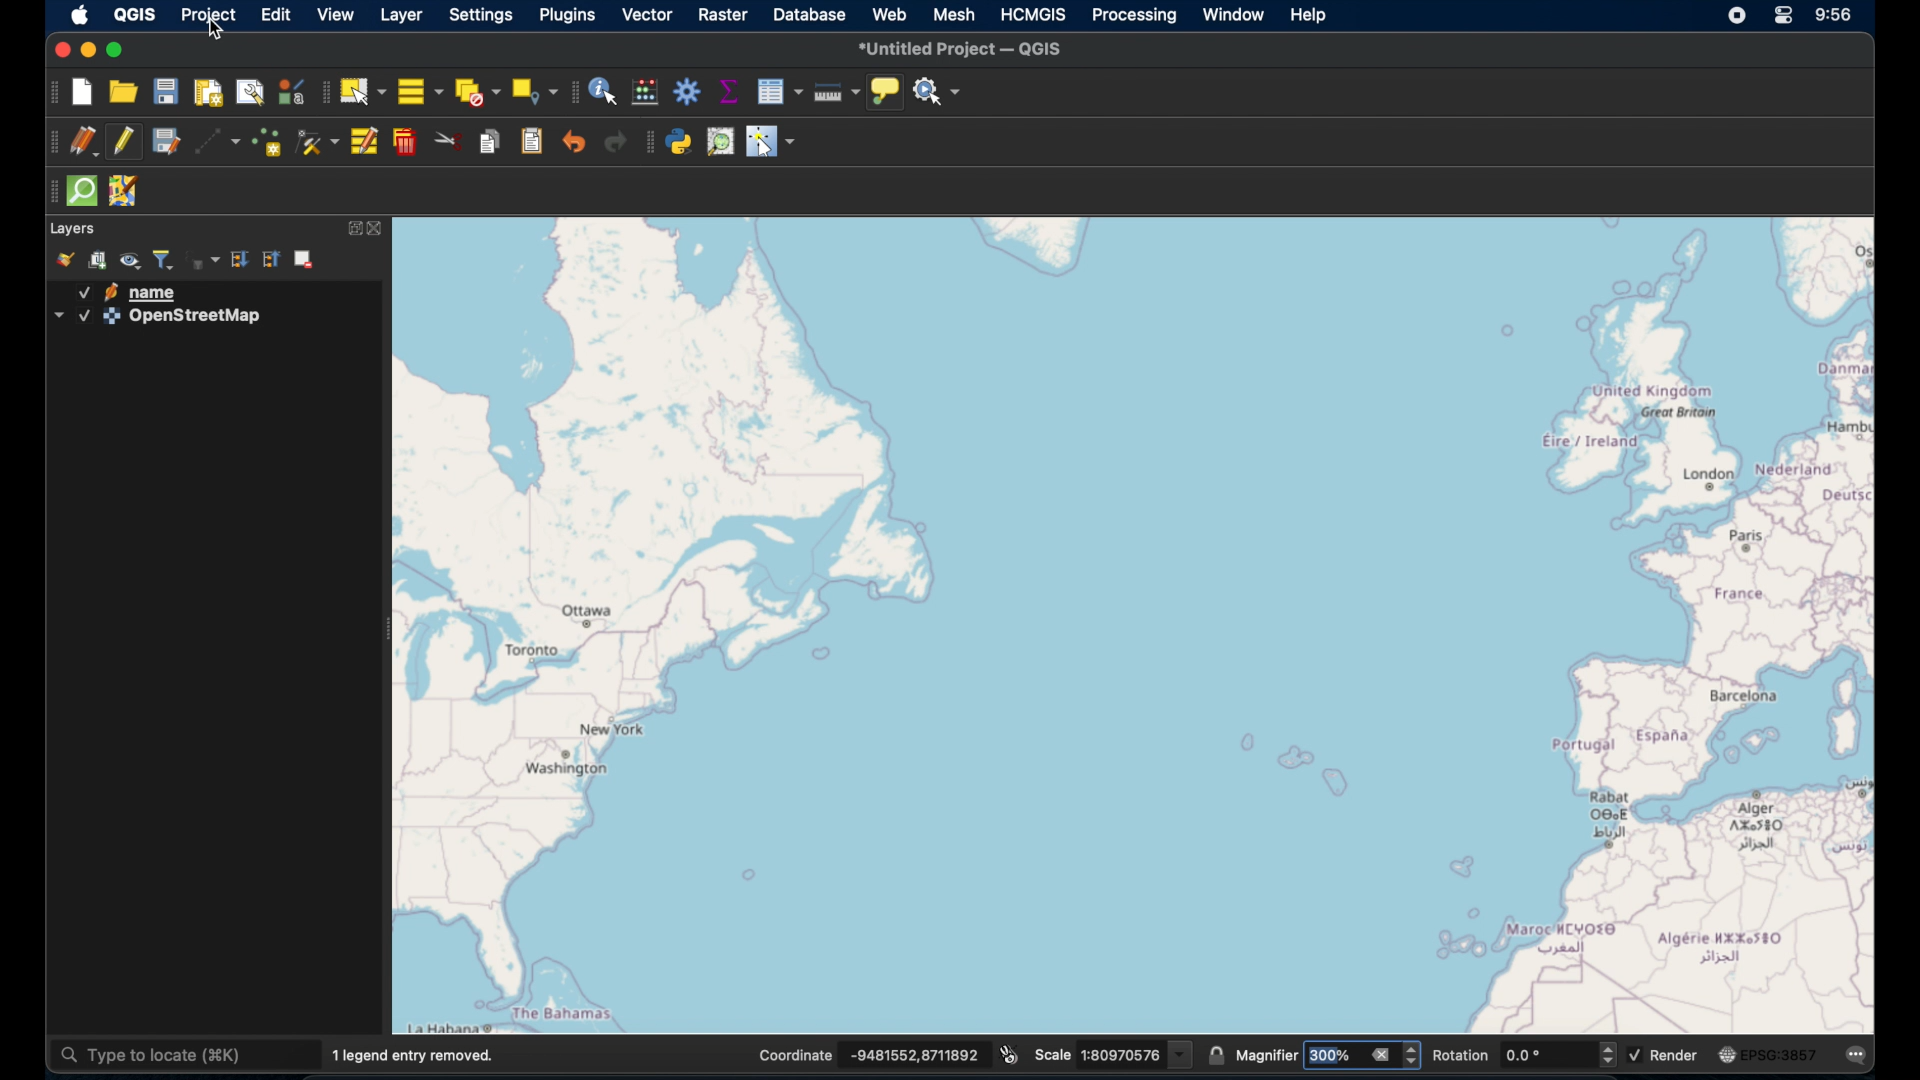 This screenshot has height=1080, width=1920. What do you see at coordinates (61, 50) in the screenshot?
I see `close` at bounding box center [61, 50].